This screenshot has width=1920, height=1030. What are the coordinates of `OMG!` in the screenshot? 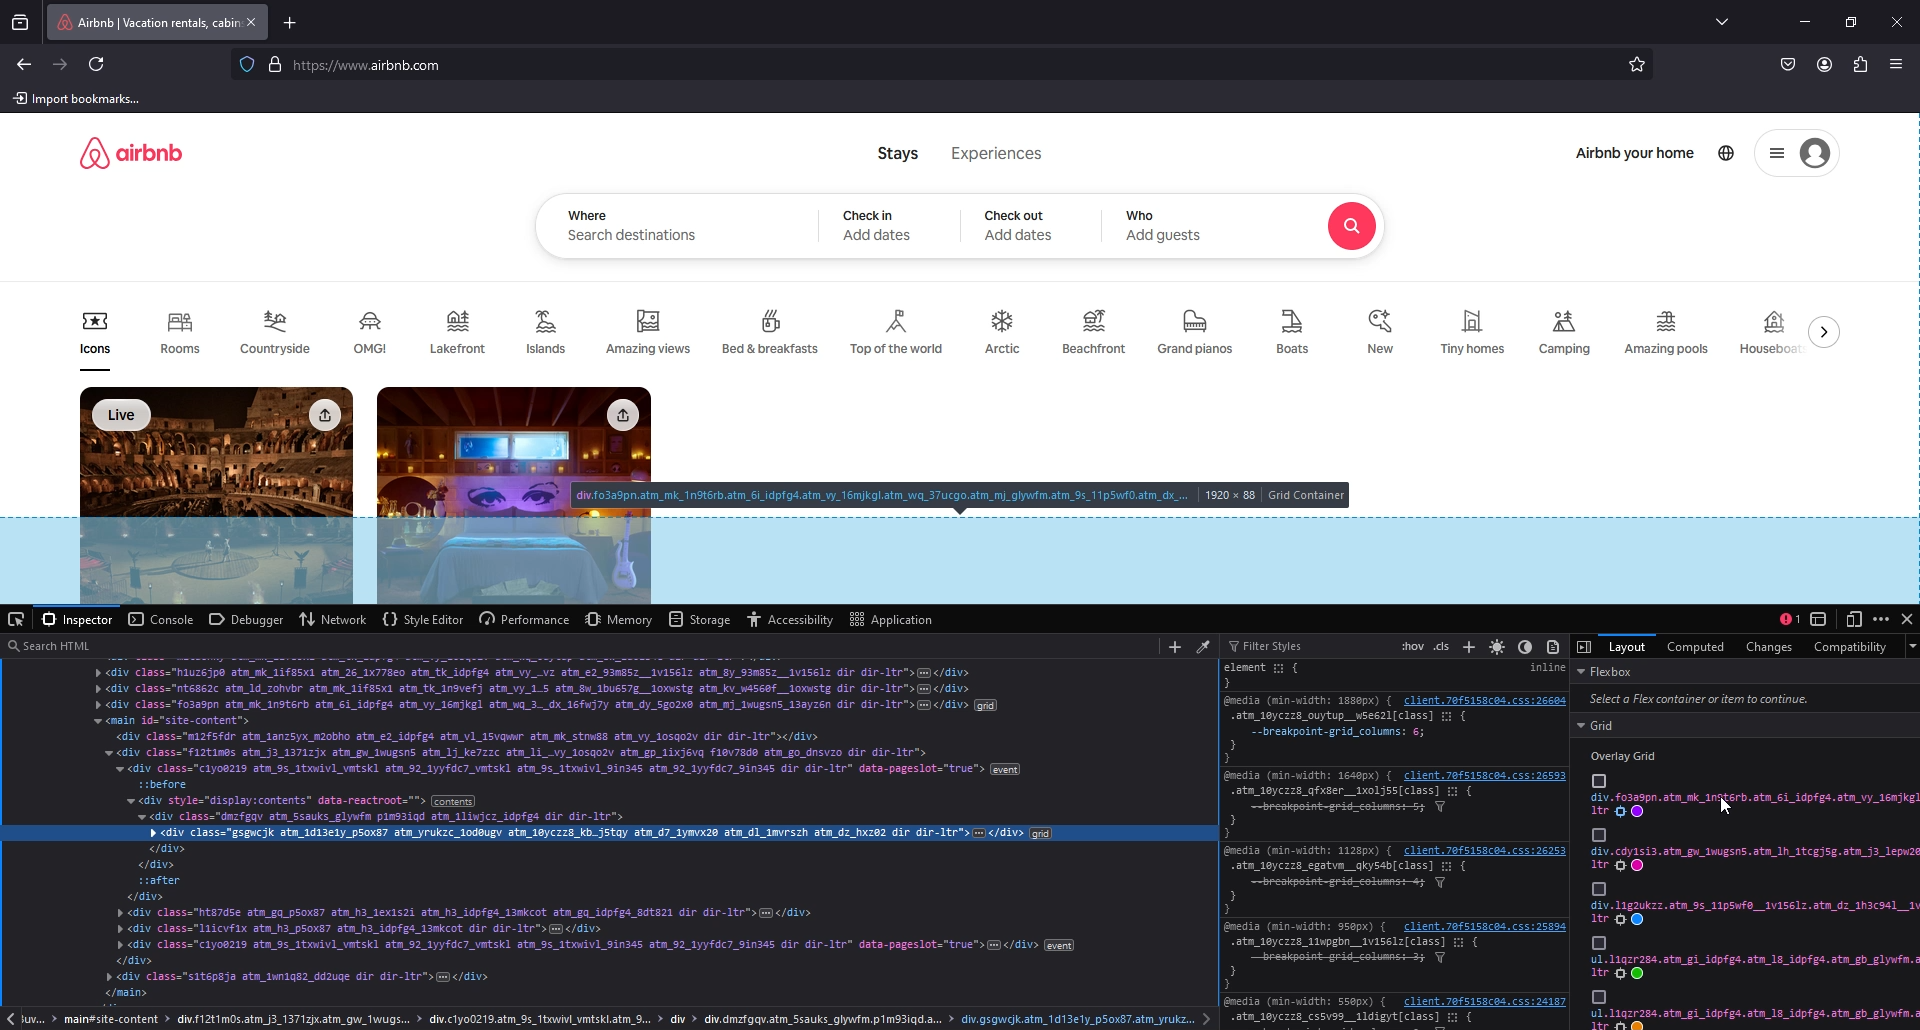 It's located at (374, 333).